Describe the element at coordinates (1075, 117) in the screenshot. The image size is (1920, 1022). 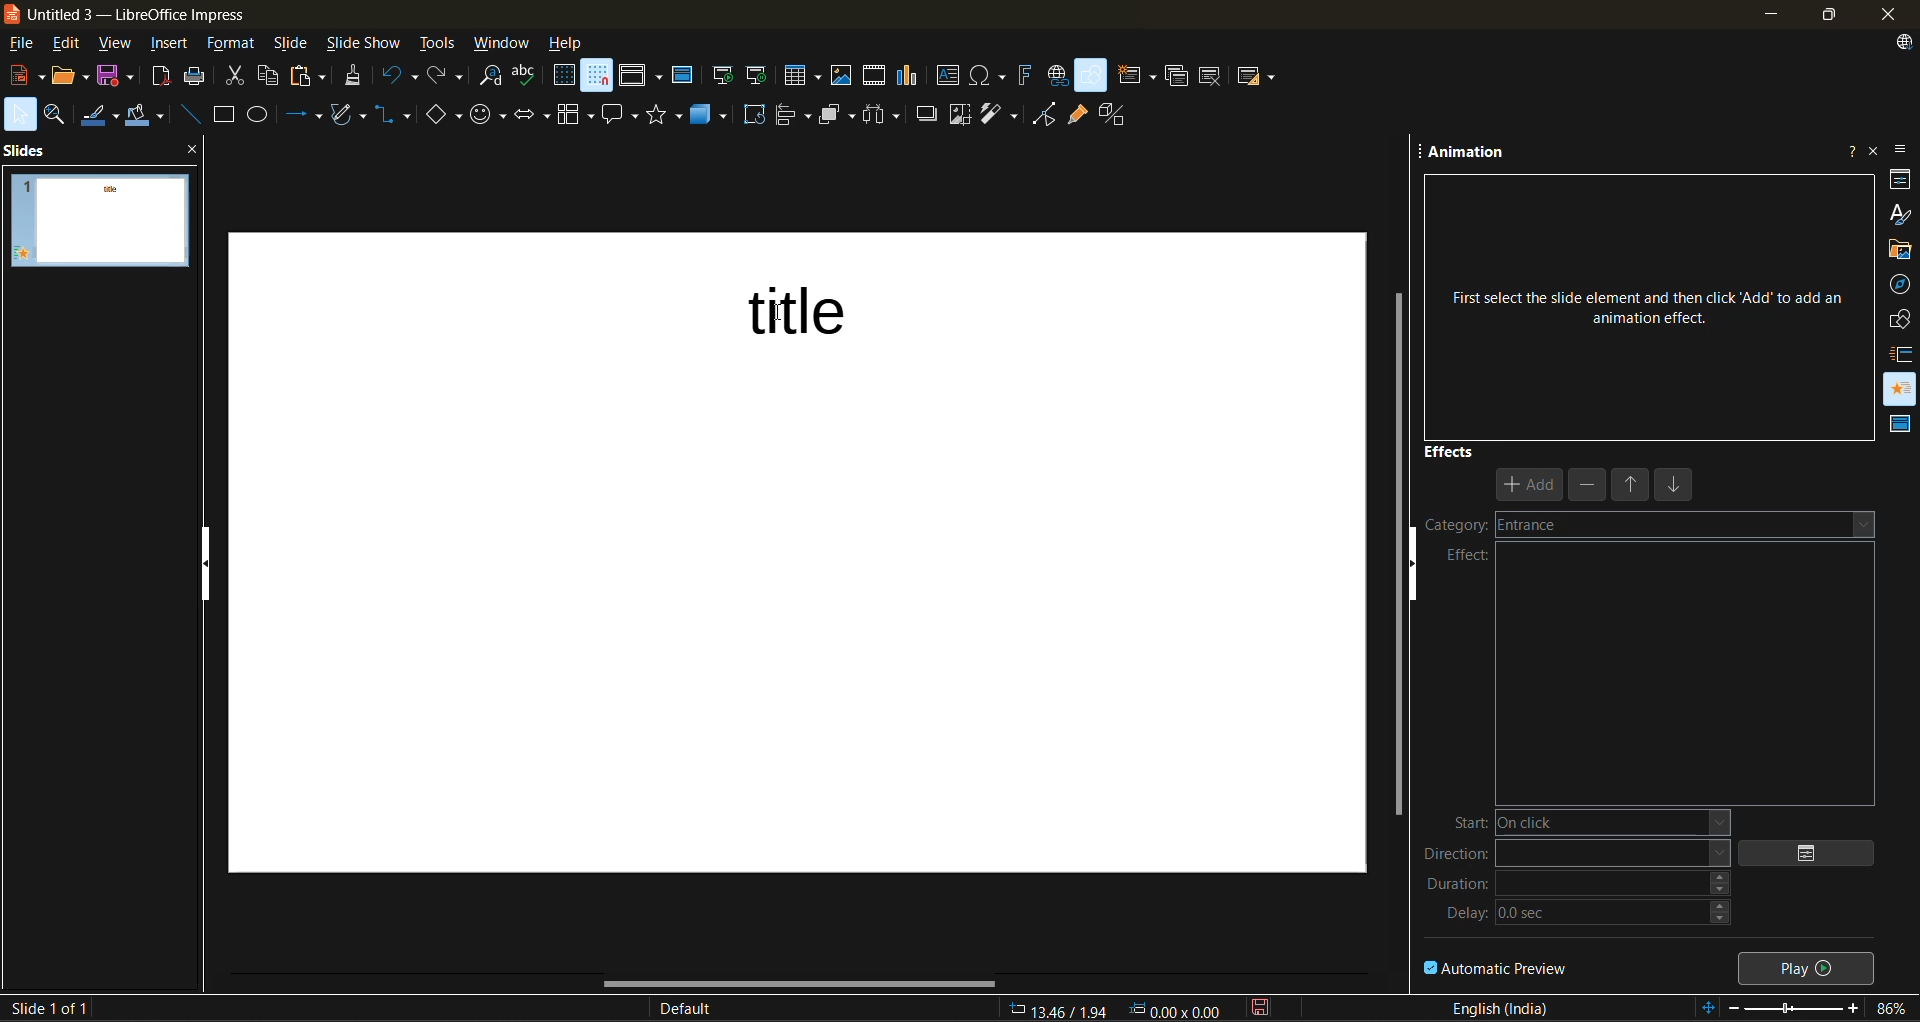
I see `show gluepoint functions` at that location.